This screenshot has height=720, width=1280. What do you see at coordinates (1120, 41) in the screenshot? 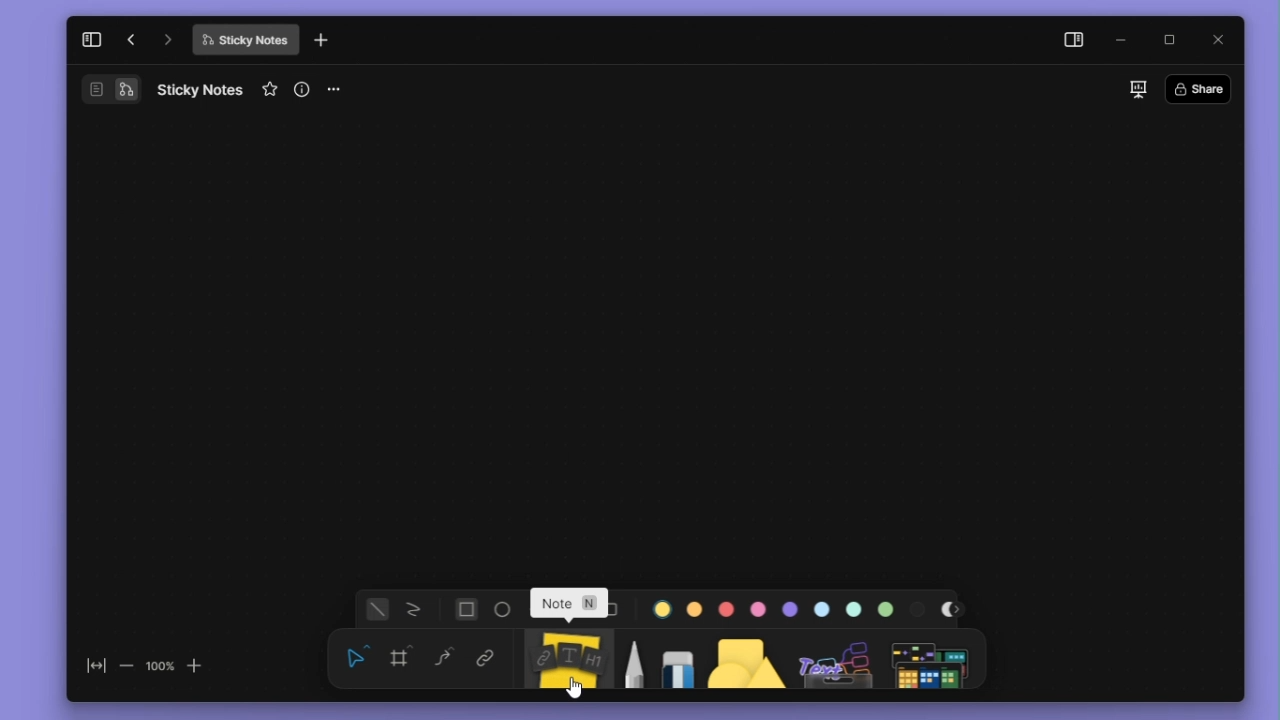
I see `minimize` at bounding box center [1120, 41].